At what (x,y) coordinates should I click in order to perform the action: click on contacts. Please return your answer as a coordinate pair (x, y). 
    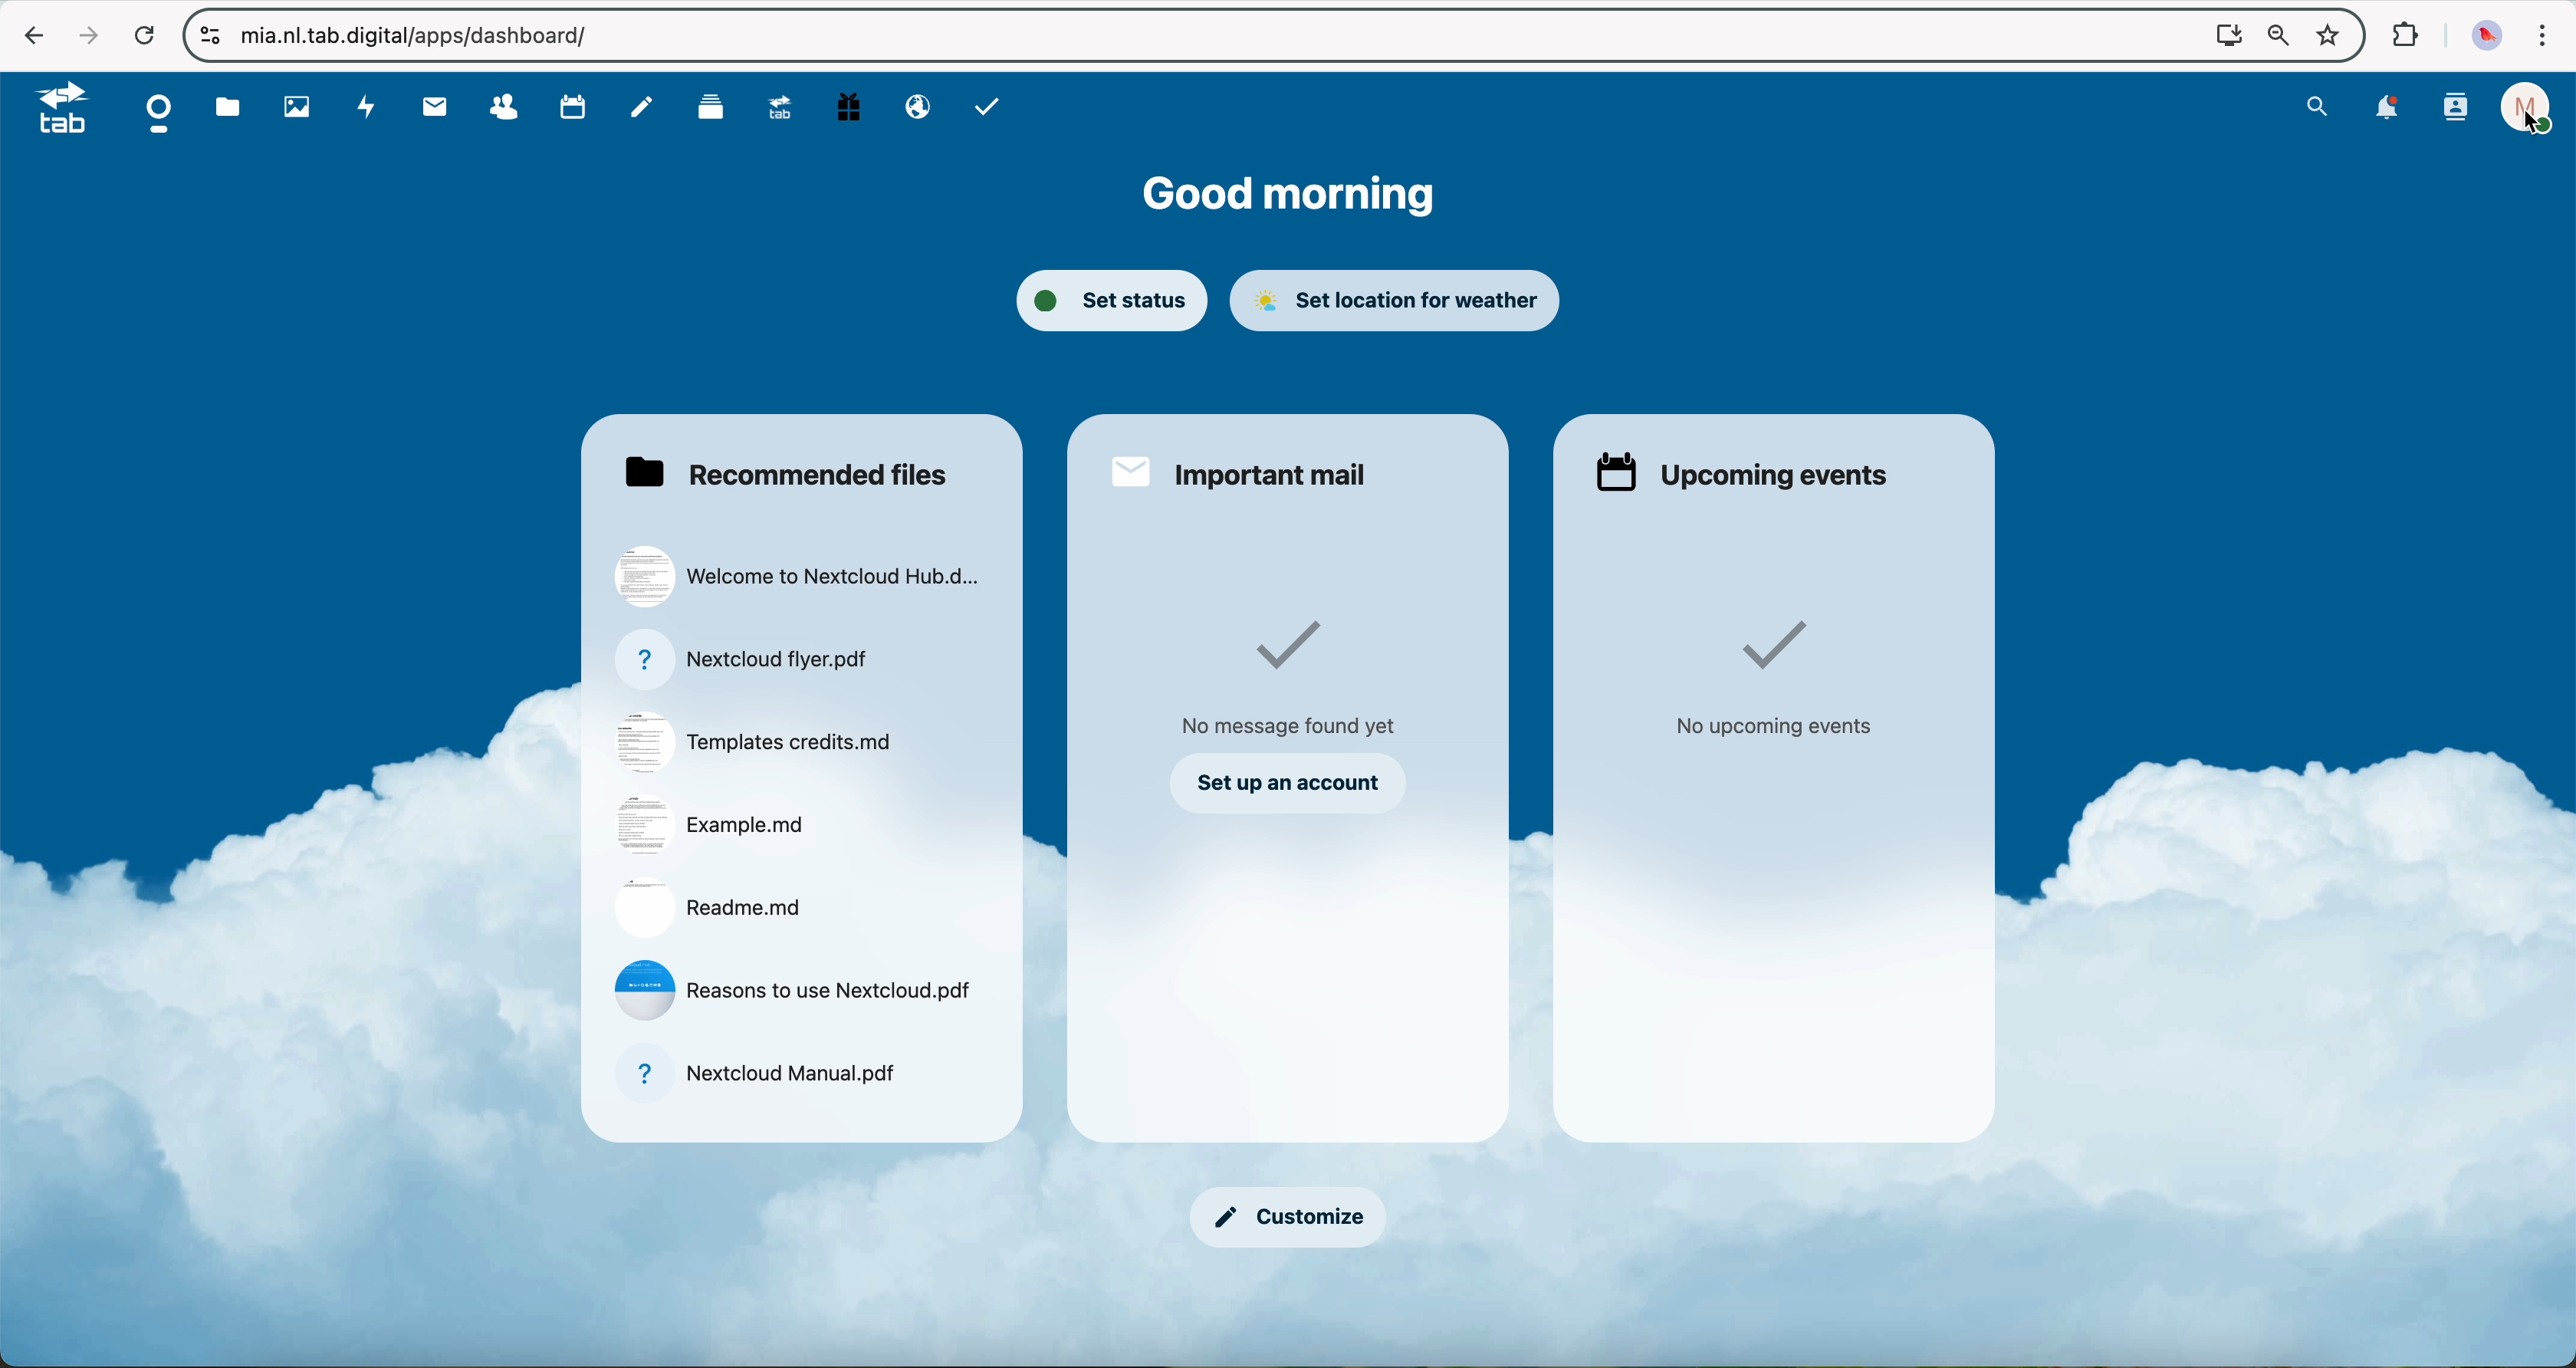
    Looking at the image, I should click on (2455, 109).